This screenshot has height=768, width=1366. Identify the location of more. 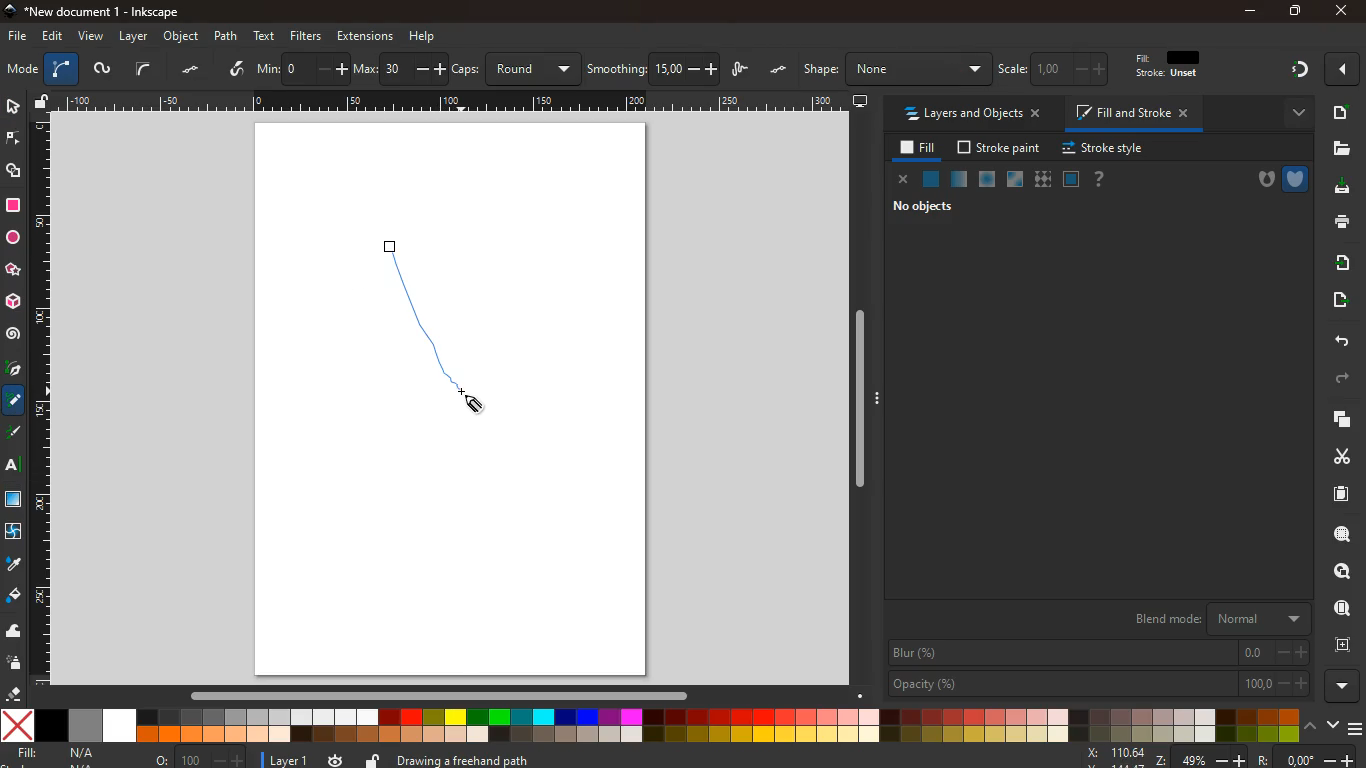
(1294, 114).